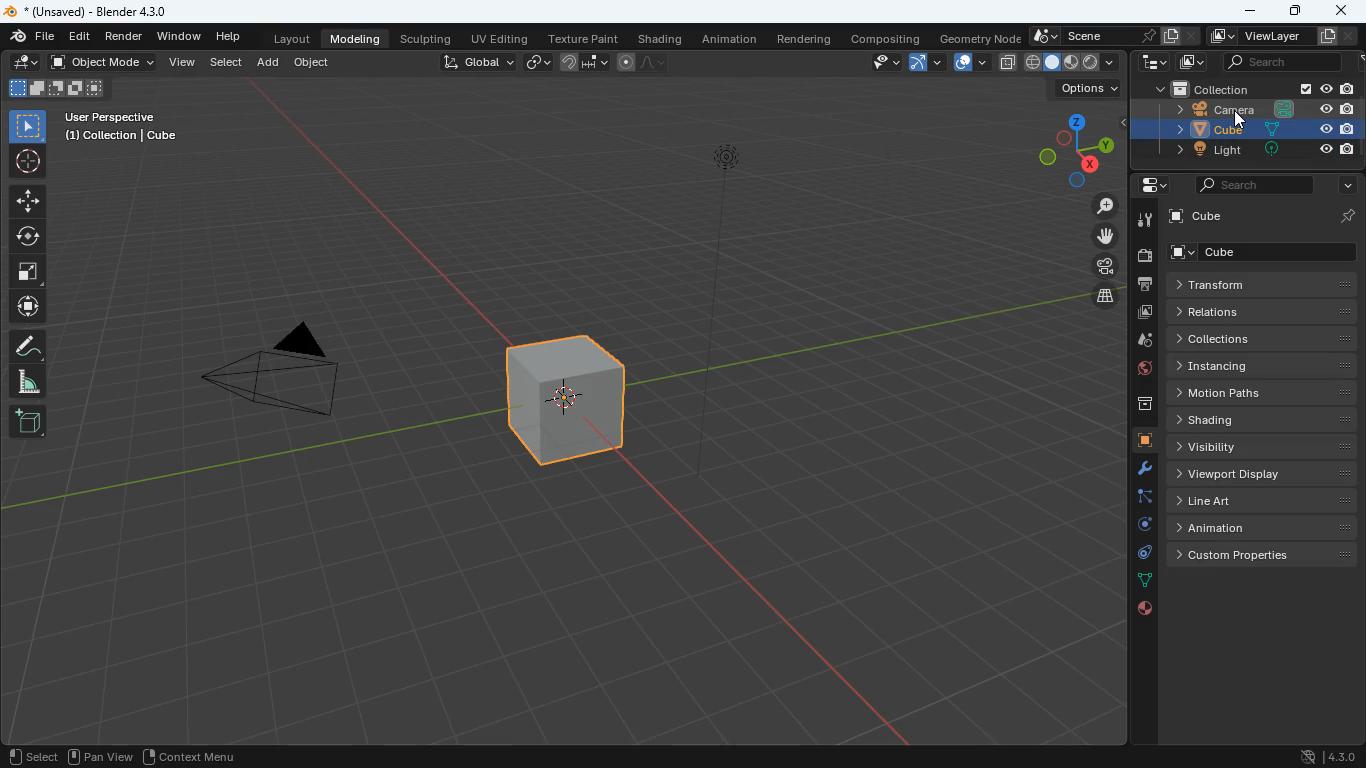 Image resolution: width=1366 pixels, height=768 pixels. I want to click on layout, so click(288, 38).